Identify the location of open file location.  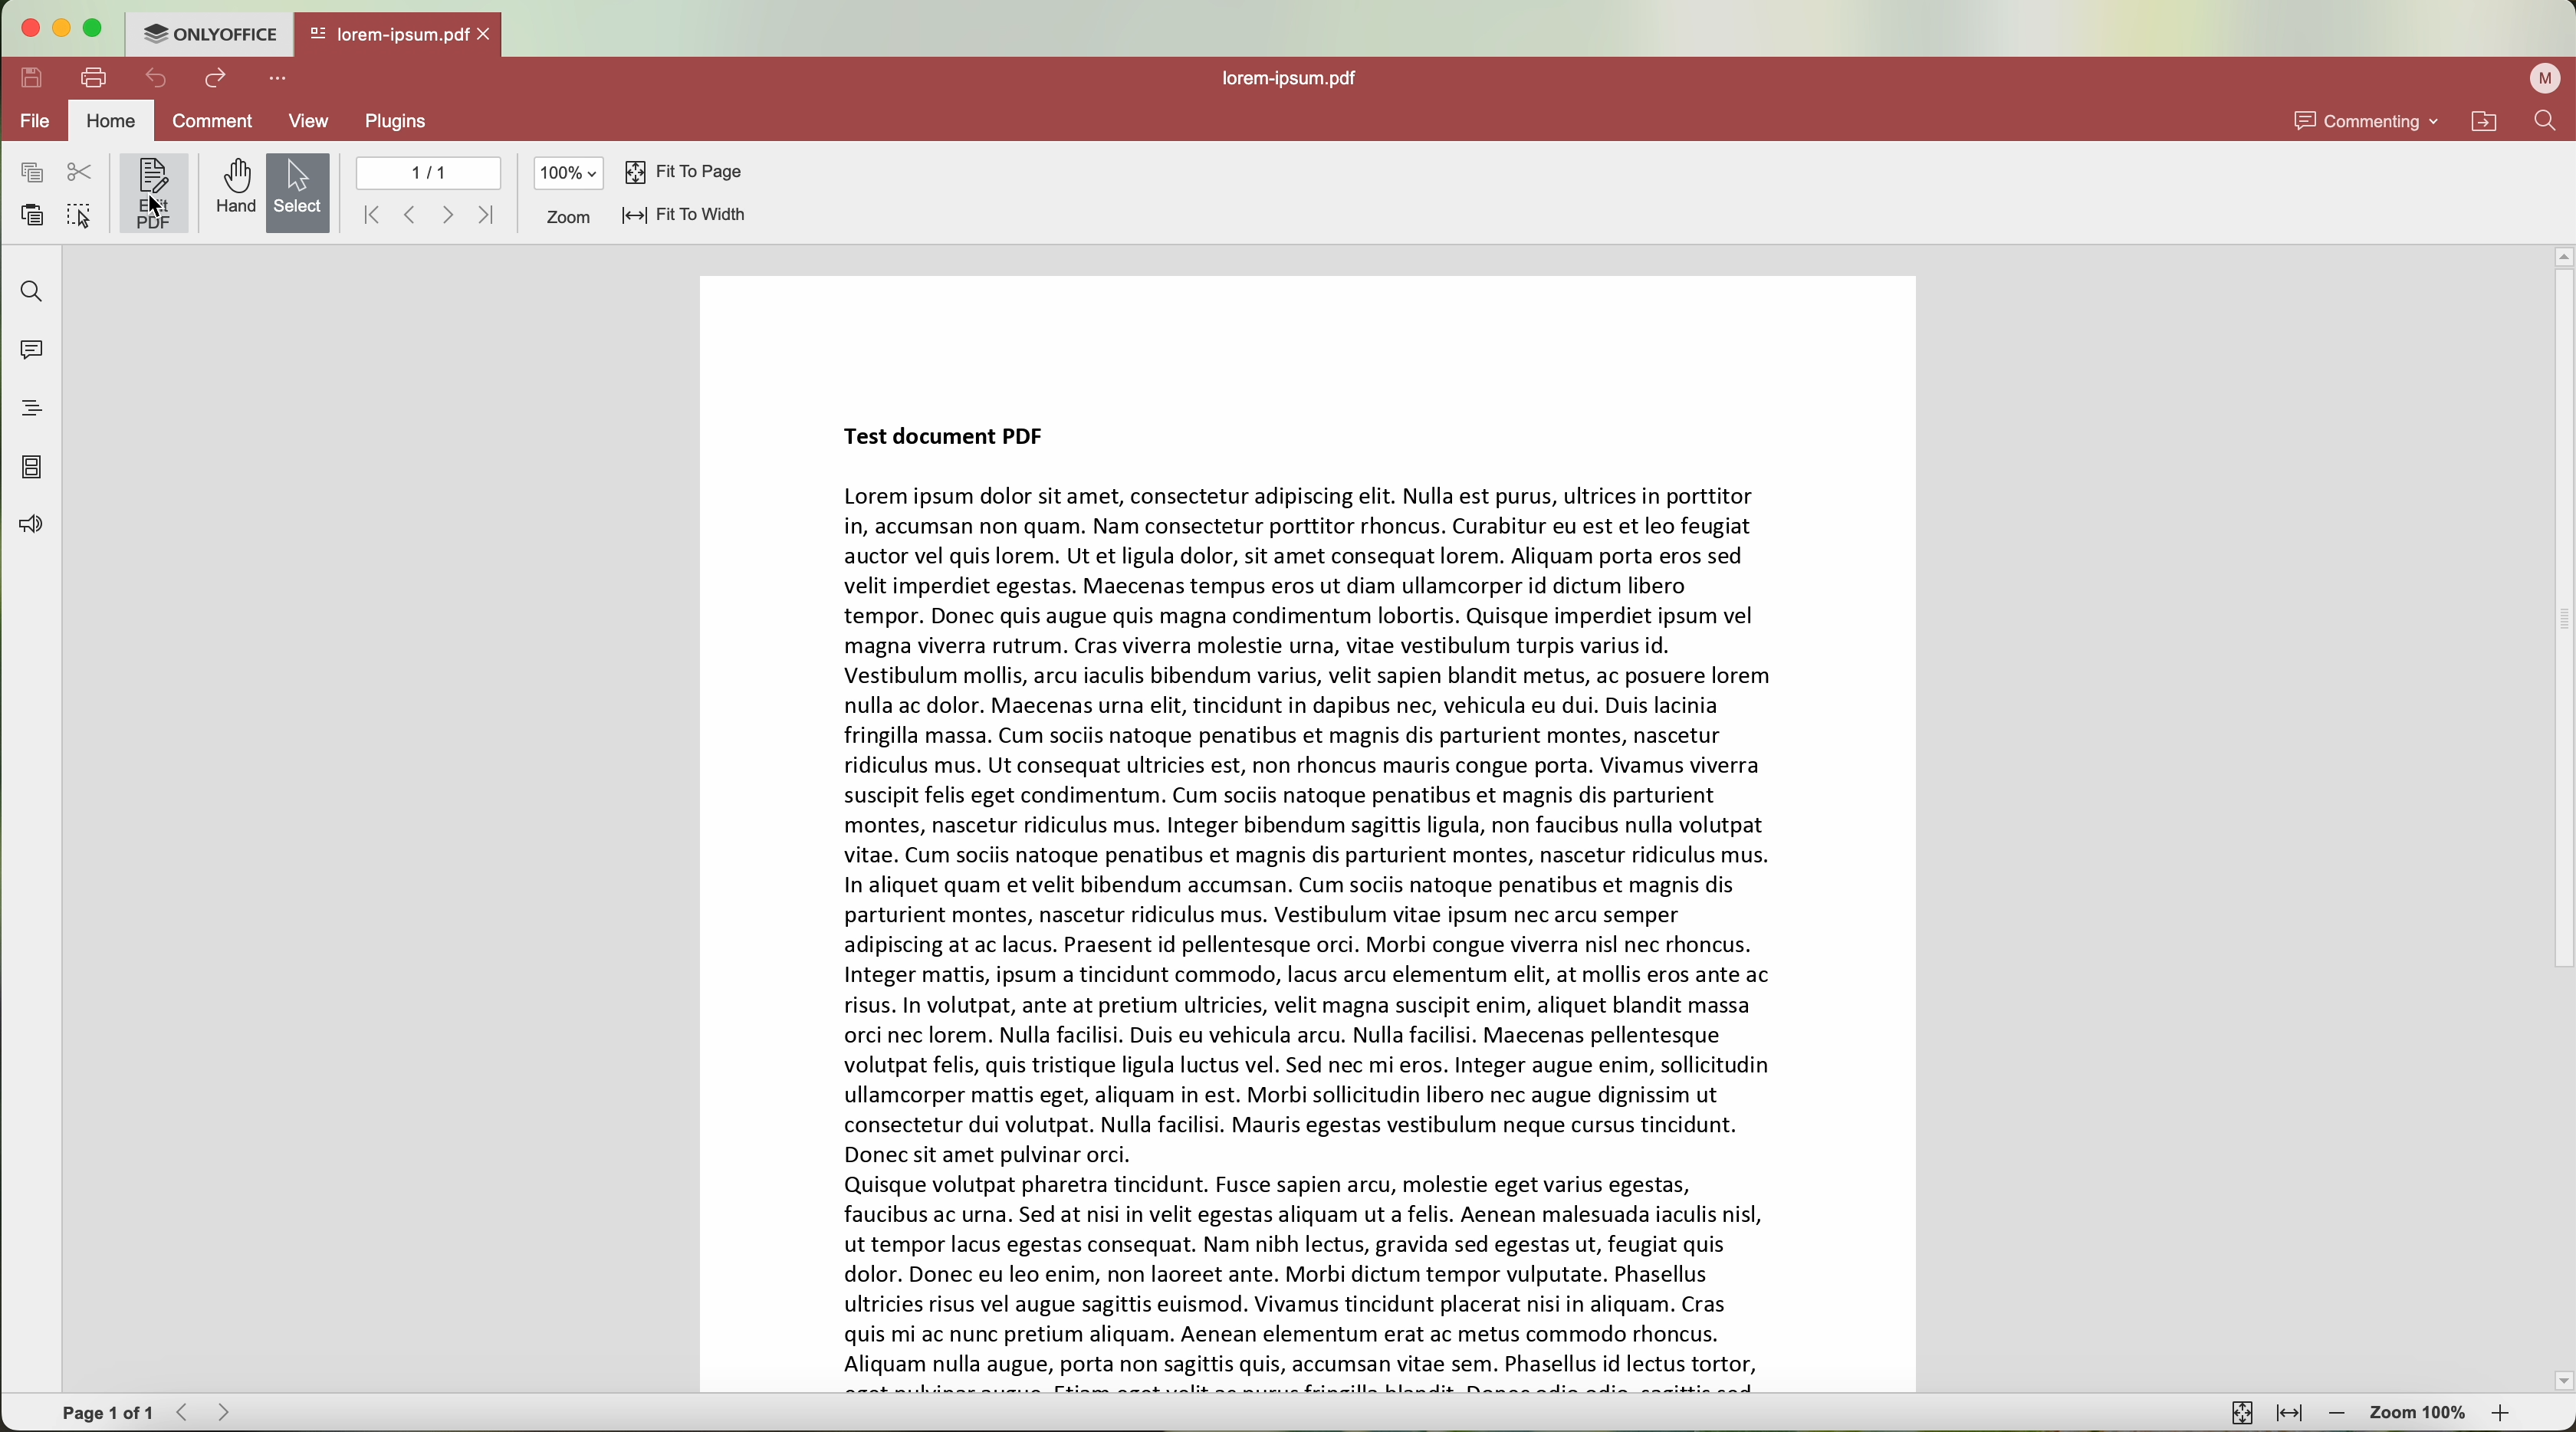
(2486, 121).